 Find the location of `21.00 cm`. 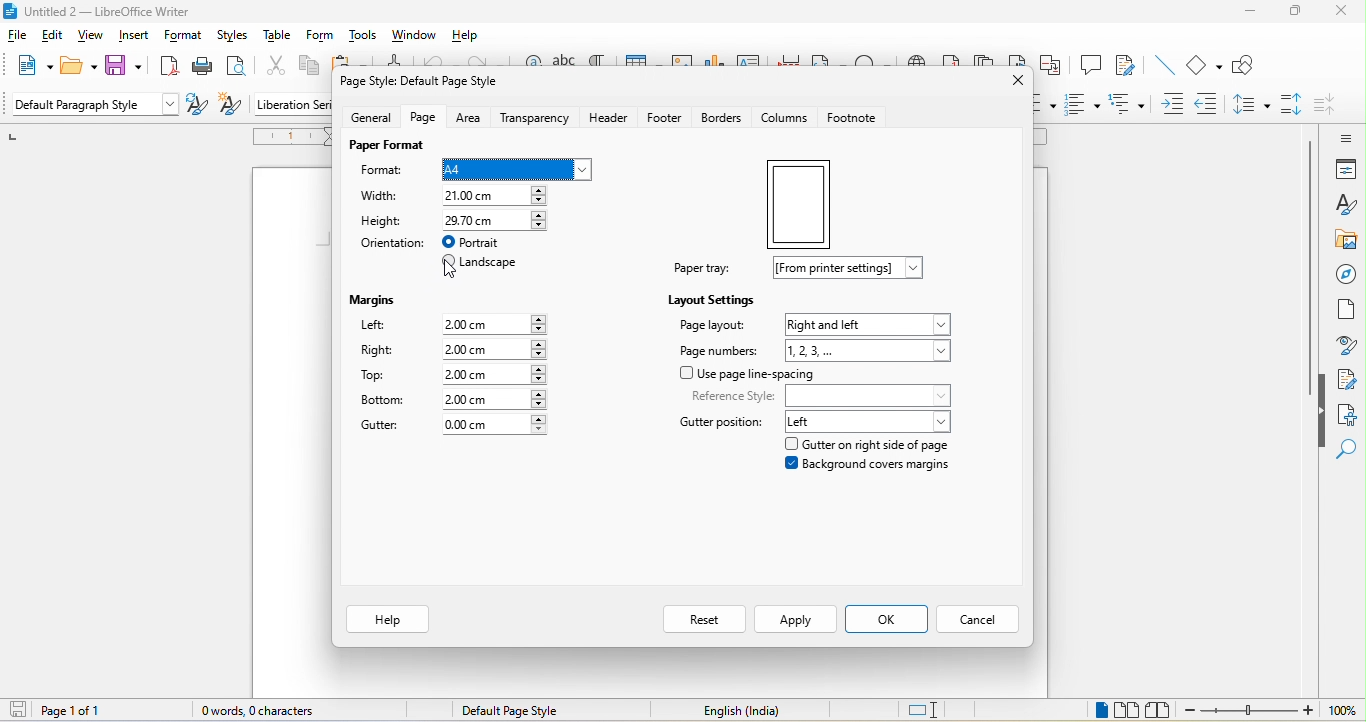

21.00 cm is located at coordinates (497, 196).